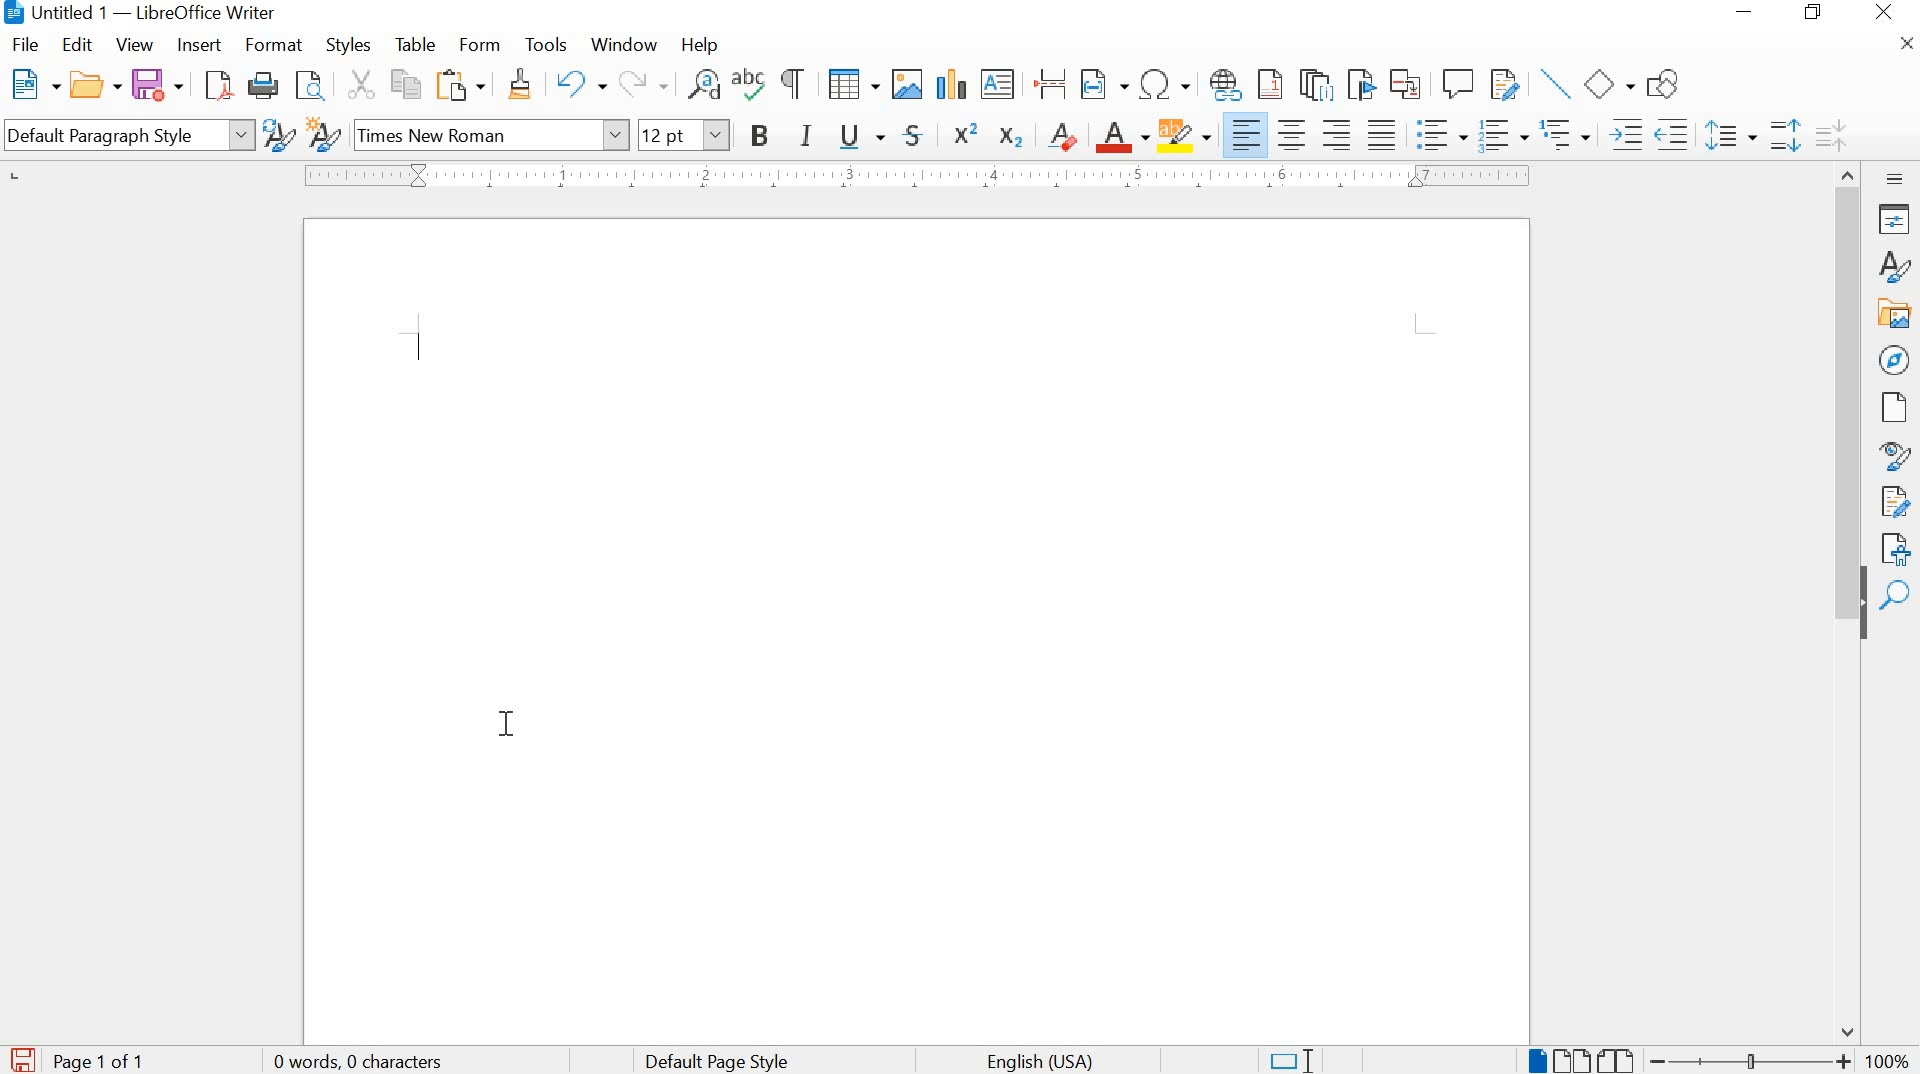  I want to click on NAVIGATOR, so click(1894, 360).